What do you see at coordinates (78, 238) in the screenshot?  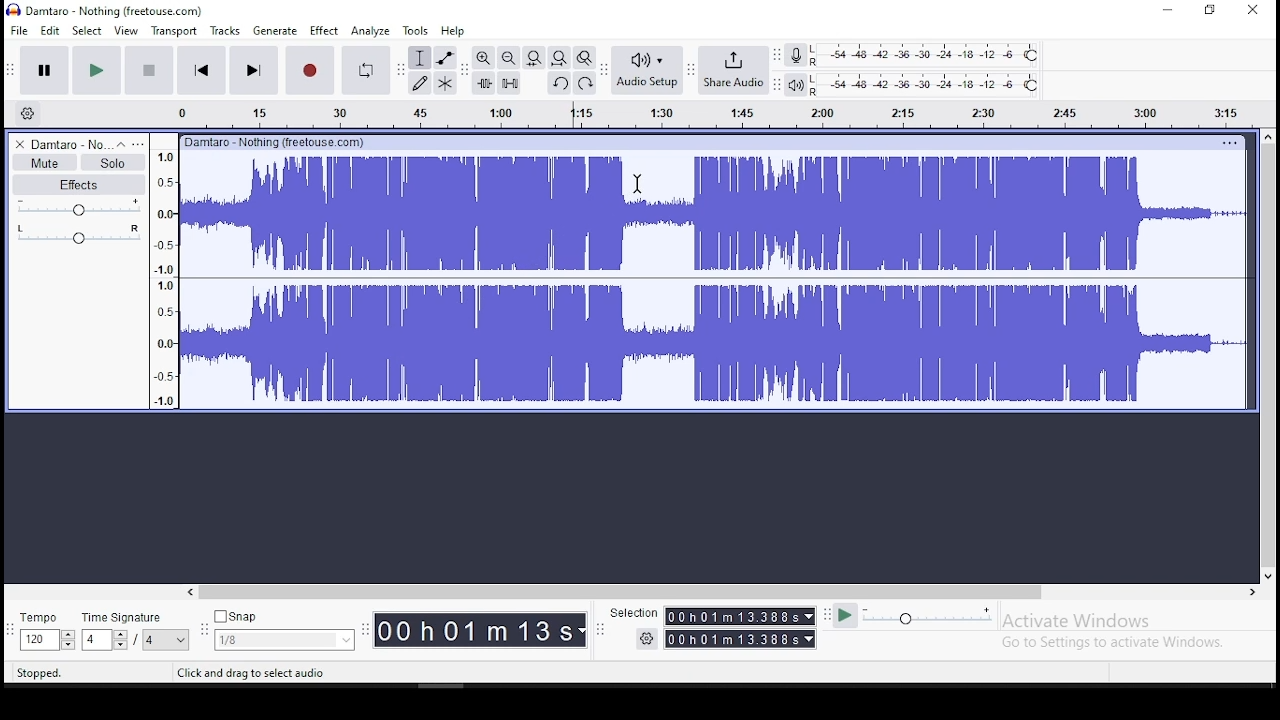 I see `pan` at bounding box center [78, 238].